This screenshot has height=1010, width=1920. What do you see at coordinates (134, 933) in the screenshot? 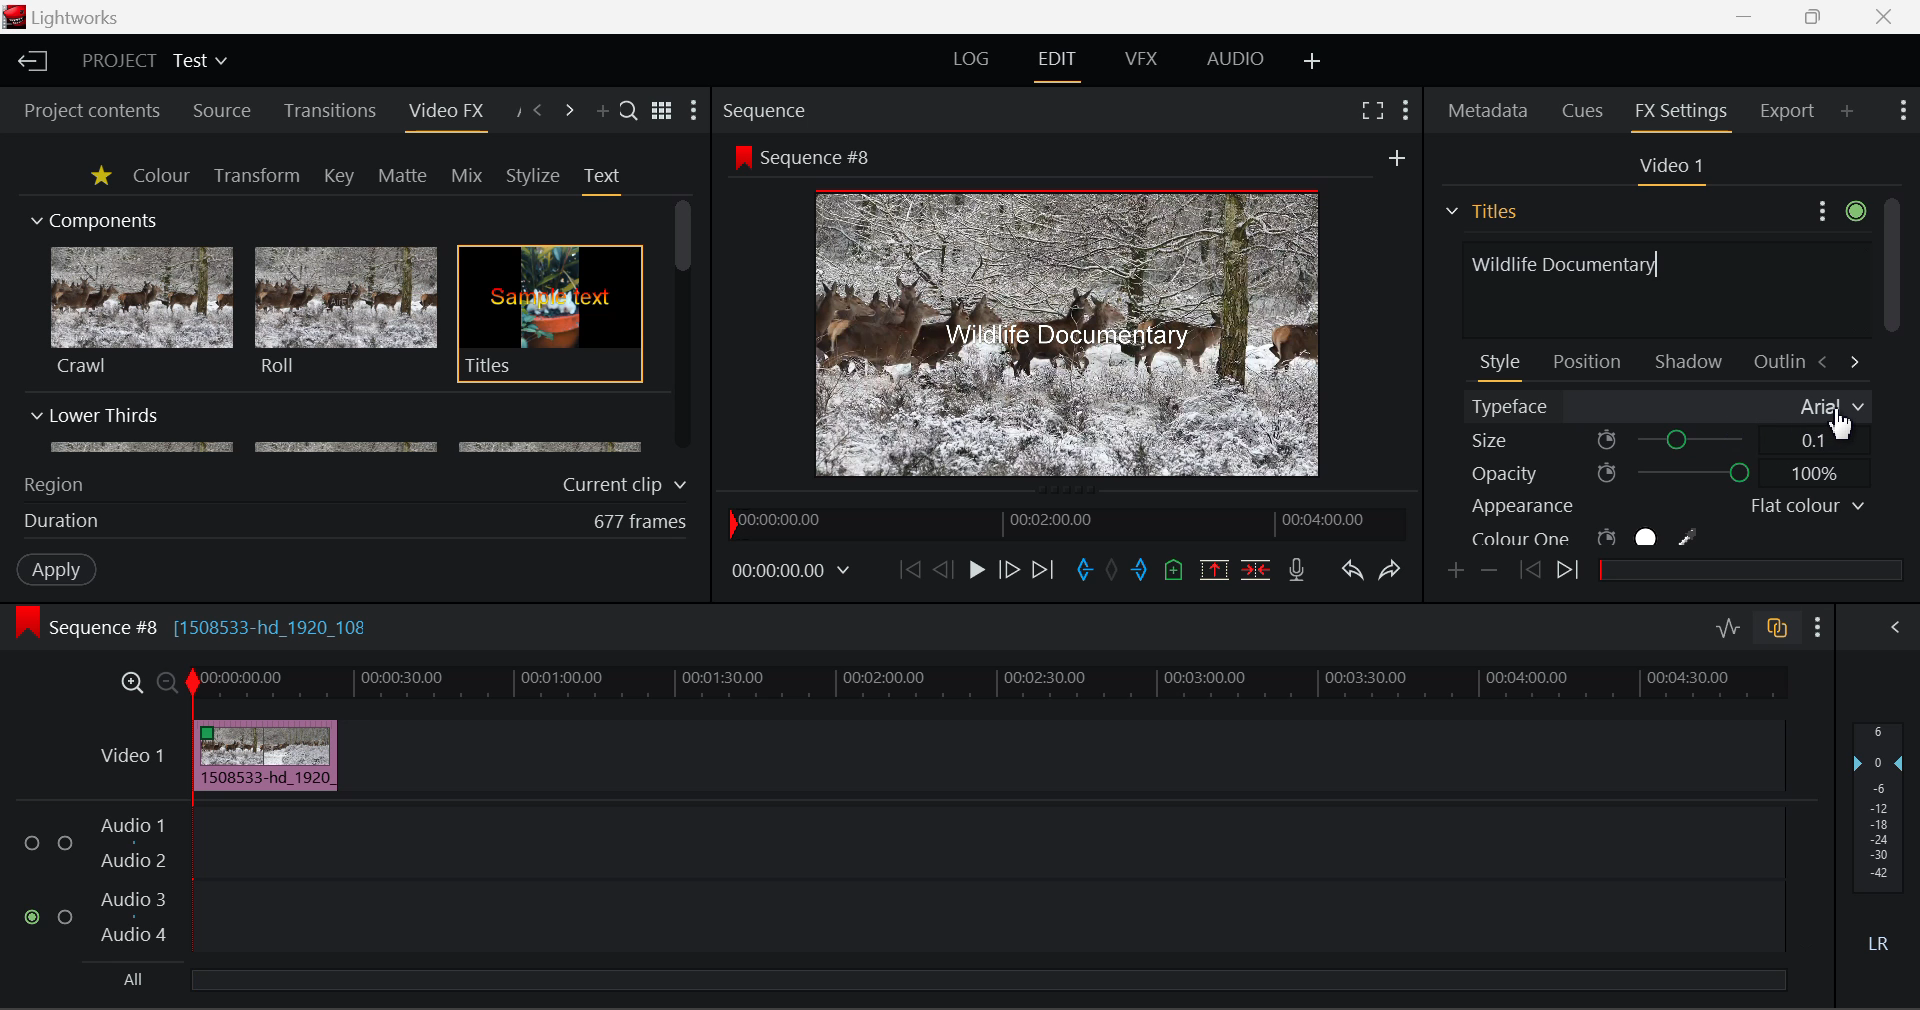
I see `Audio 4` at bounding box center [134, 933].